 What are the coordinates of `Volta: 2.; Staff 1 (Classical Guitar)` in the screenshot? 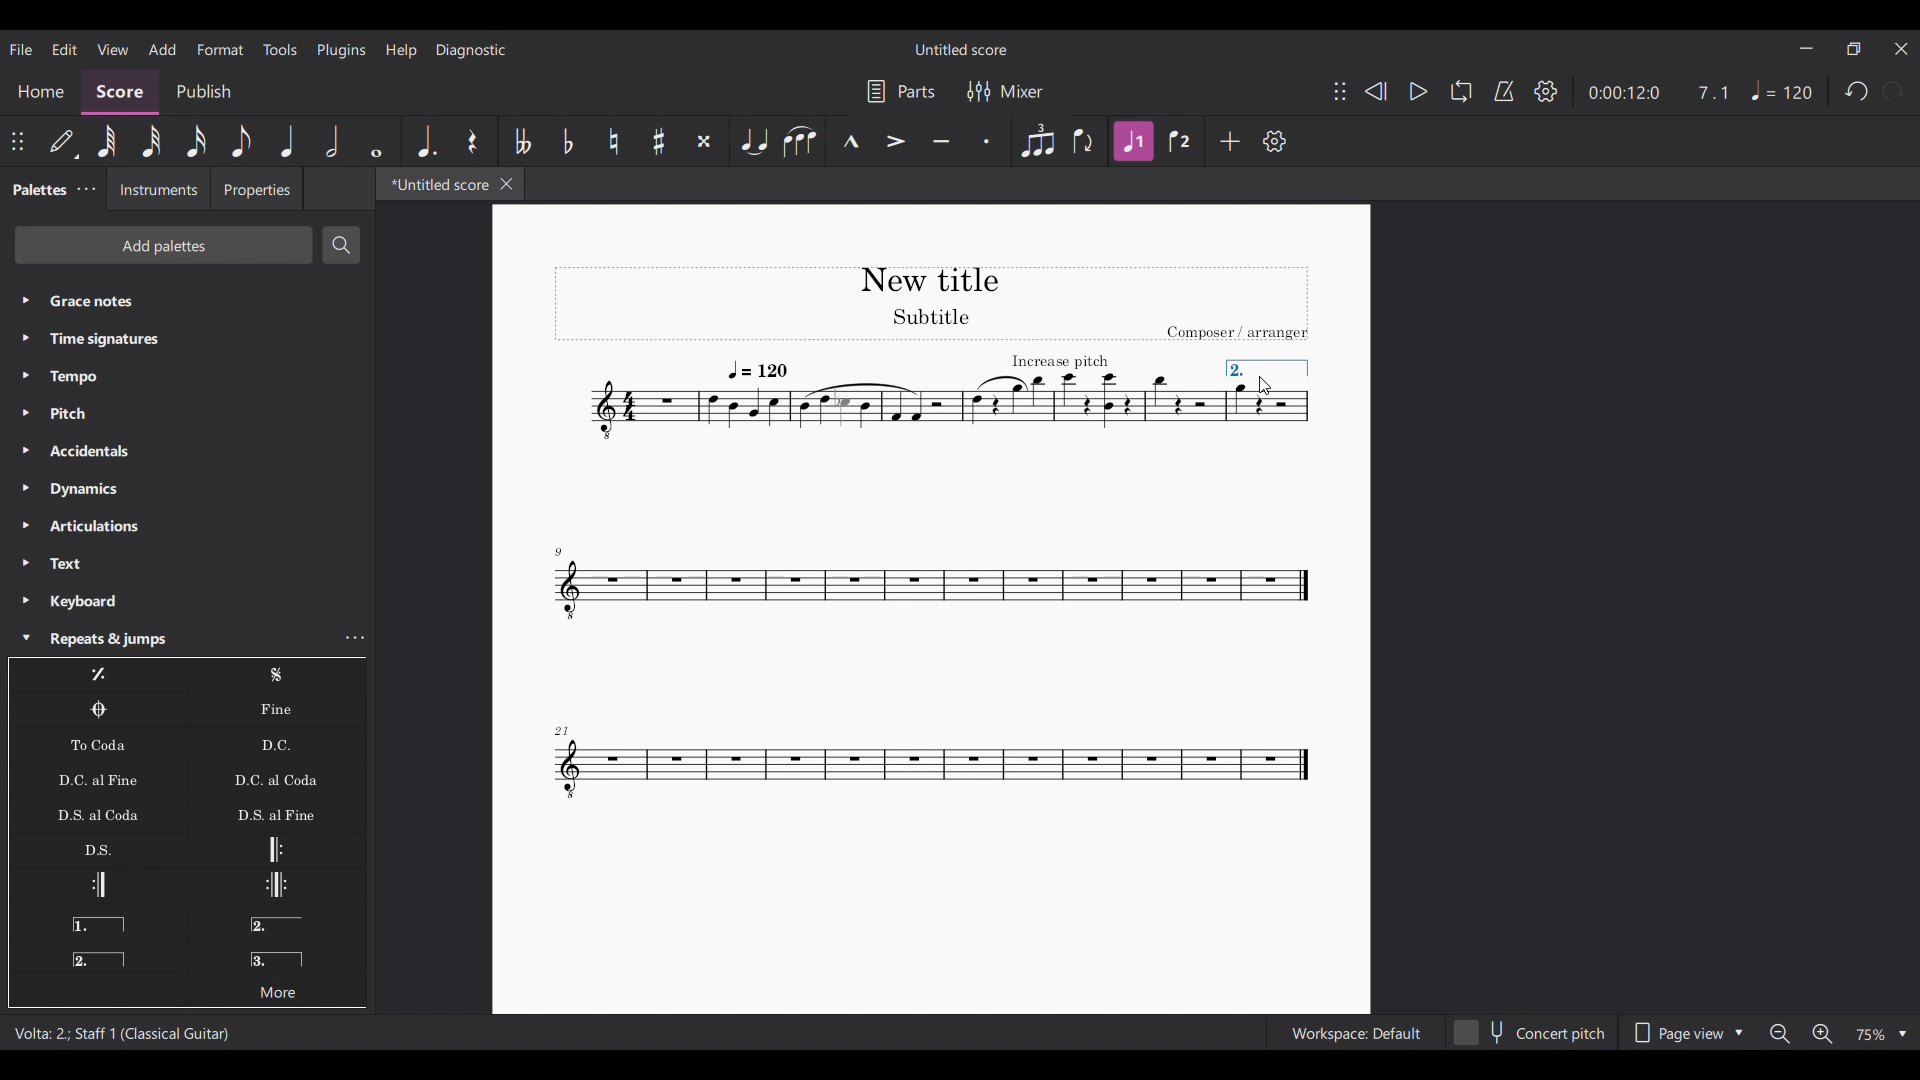 It's located at (124, 1033).